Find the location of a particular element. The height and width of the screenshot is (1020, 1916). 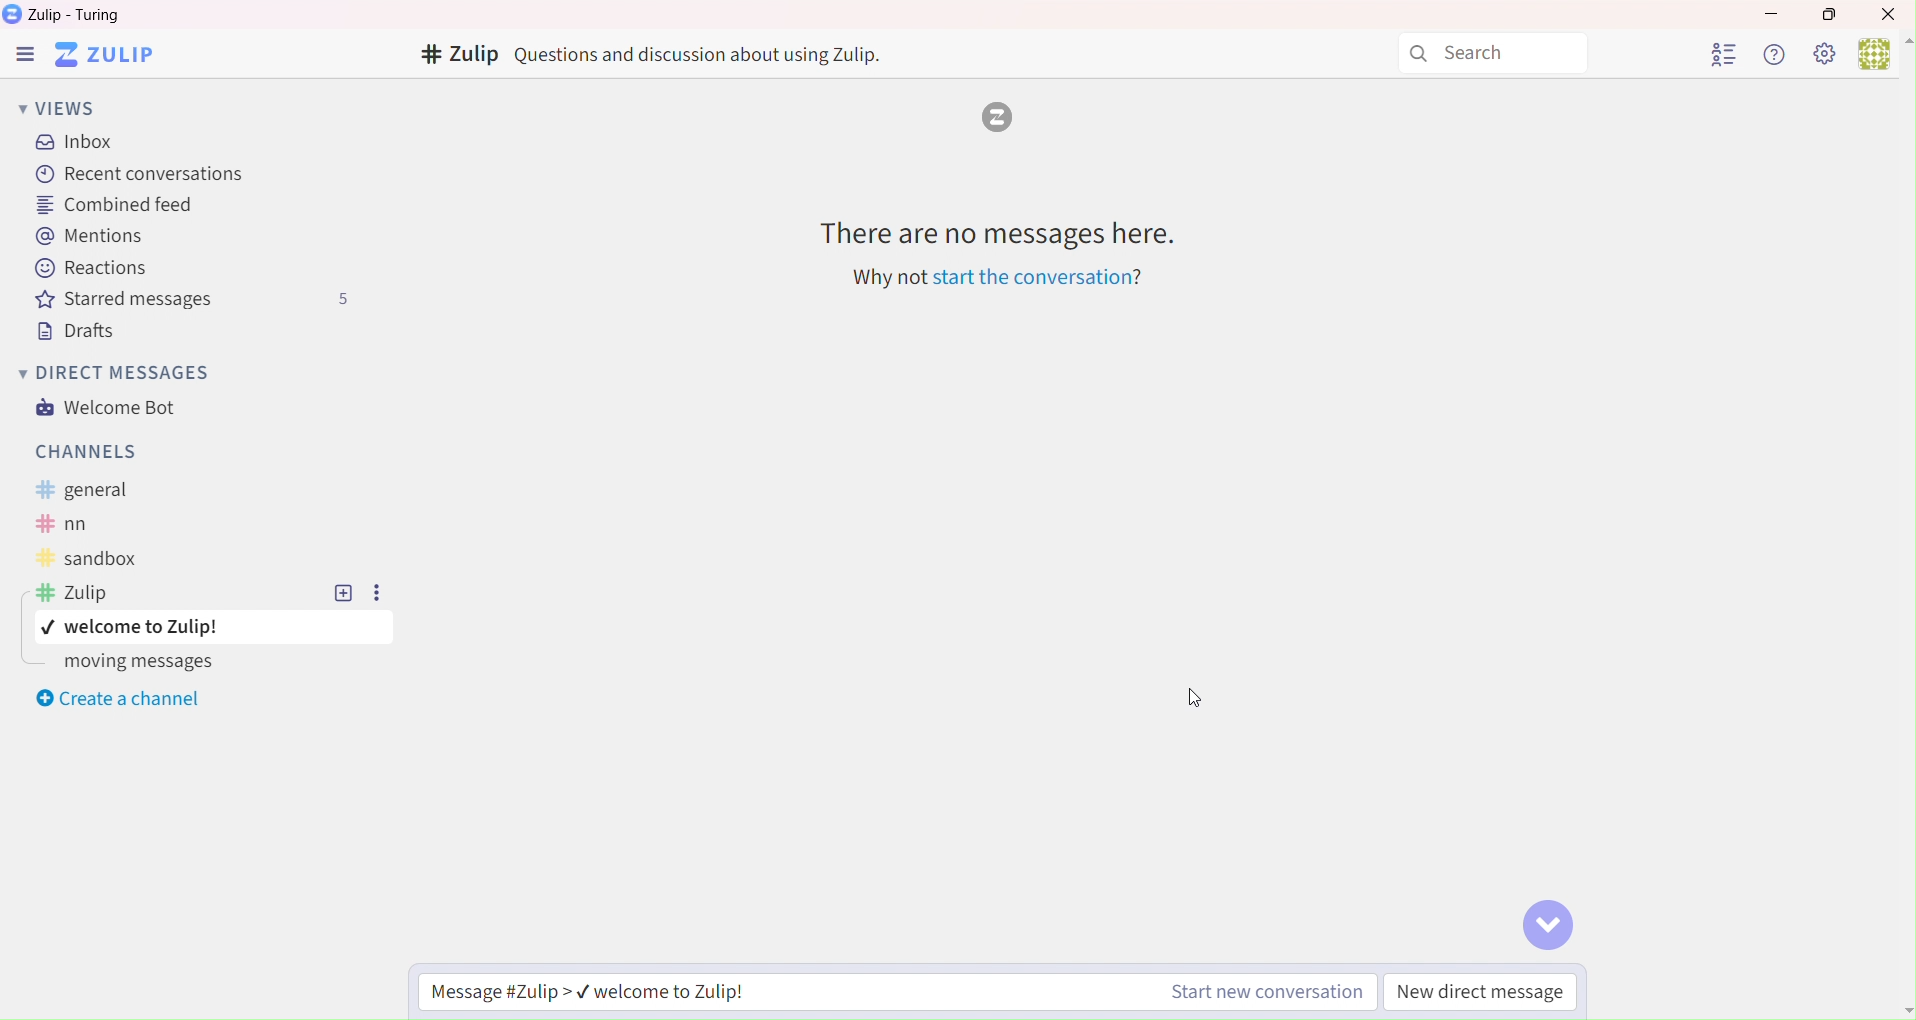

zulip logo is located at coordinates (997, 117).